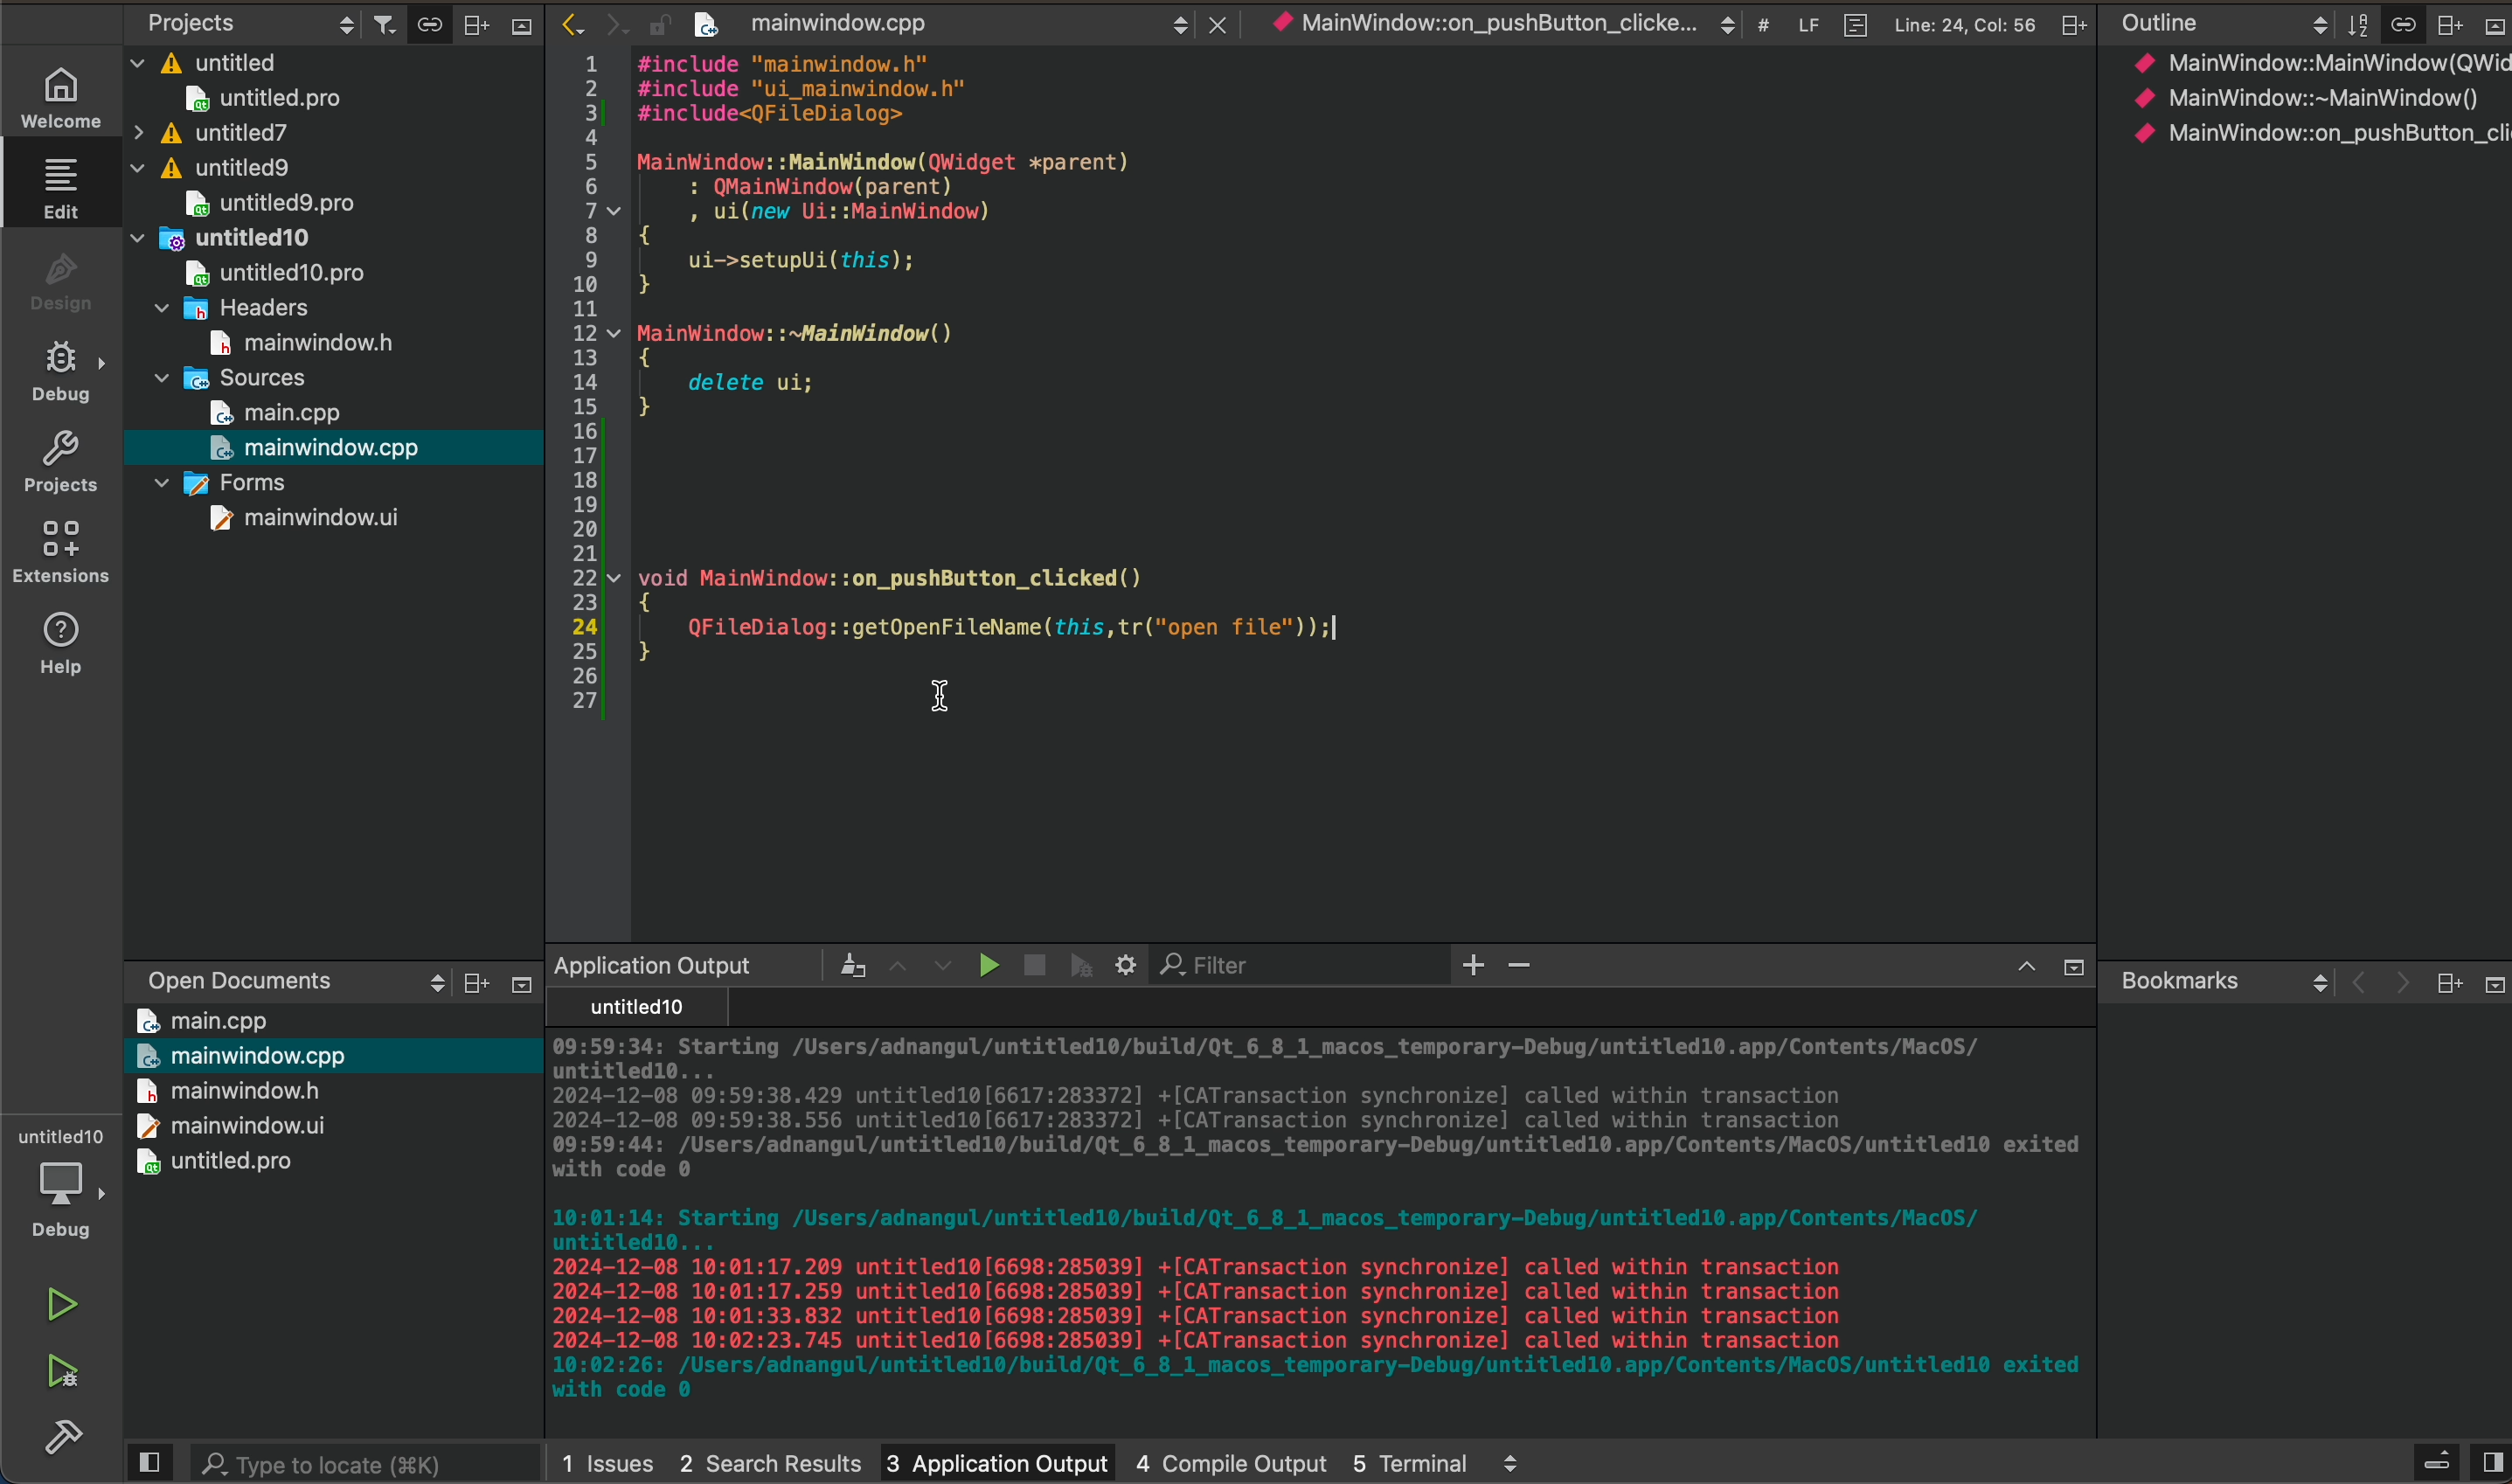  I want to click on debug, so click(1082, 965).